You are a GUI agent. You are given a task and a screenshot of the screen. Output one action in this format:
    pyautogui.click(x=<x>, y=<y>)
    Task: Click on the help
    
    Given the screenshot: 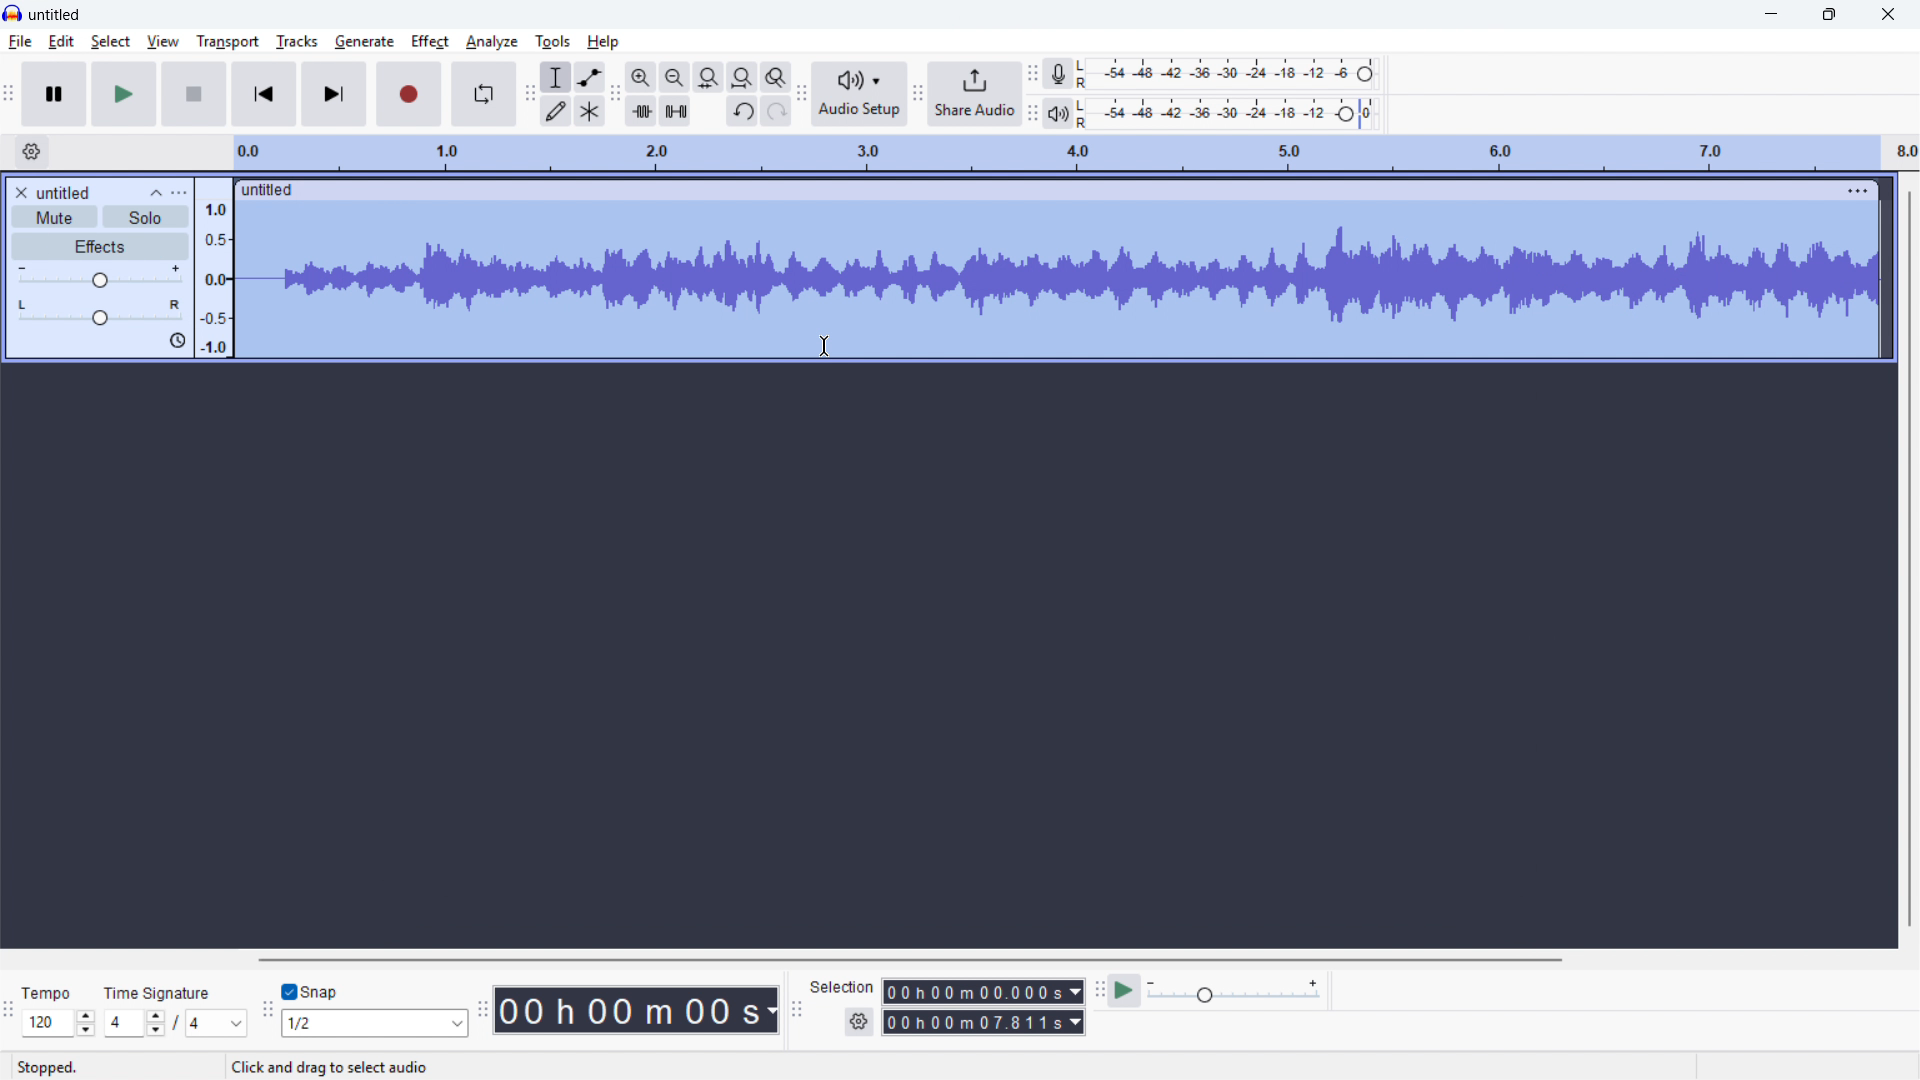 What is the action you would take?
    pyautogui.click(x=604, y=41)
    